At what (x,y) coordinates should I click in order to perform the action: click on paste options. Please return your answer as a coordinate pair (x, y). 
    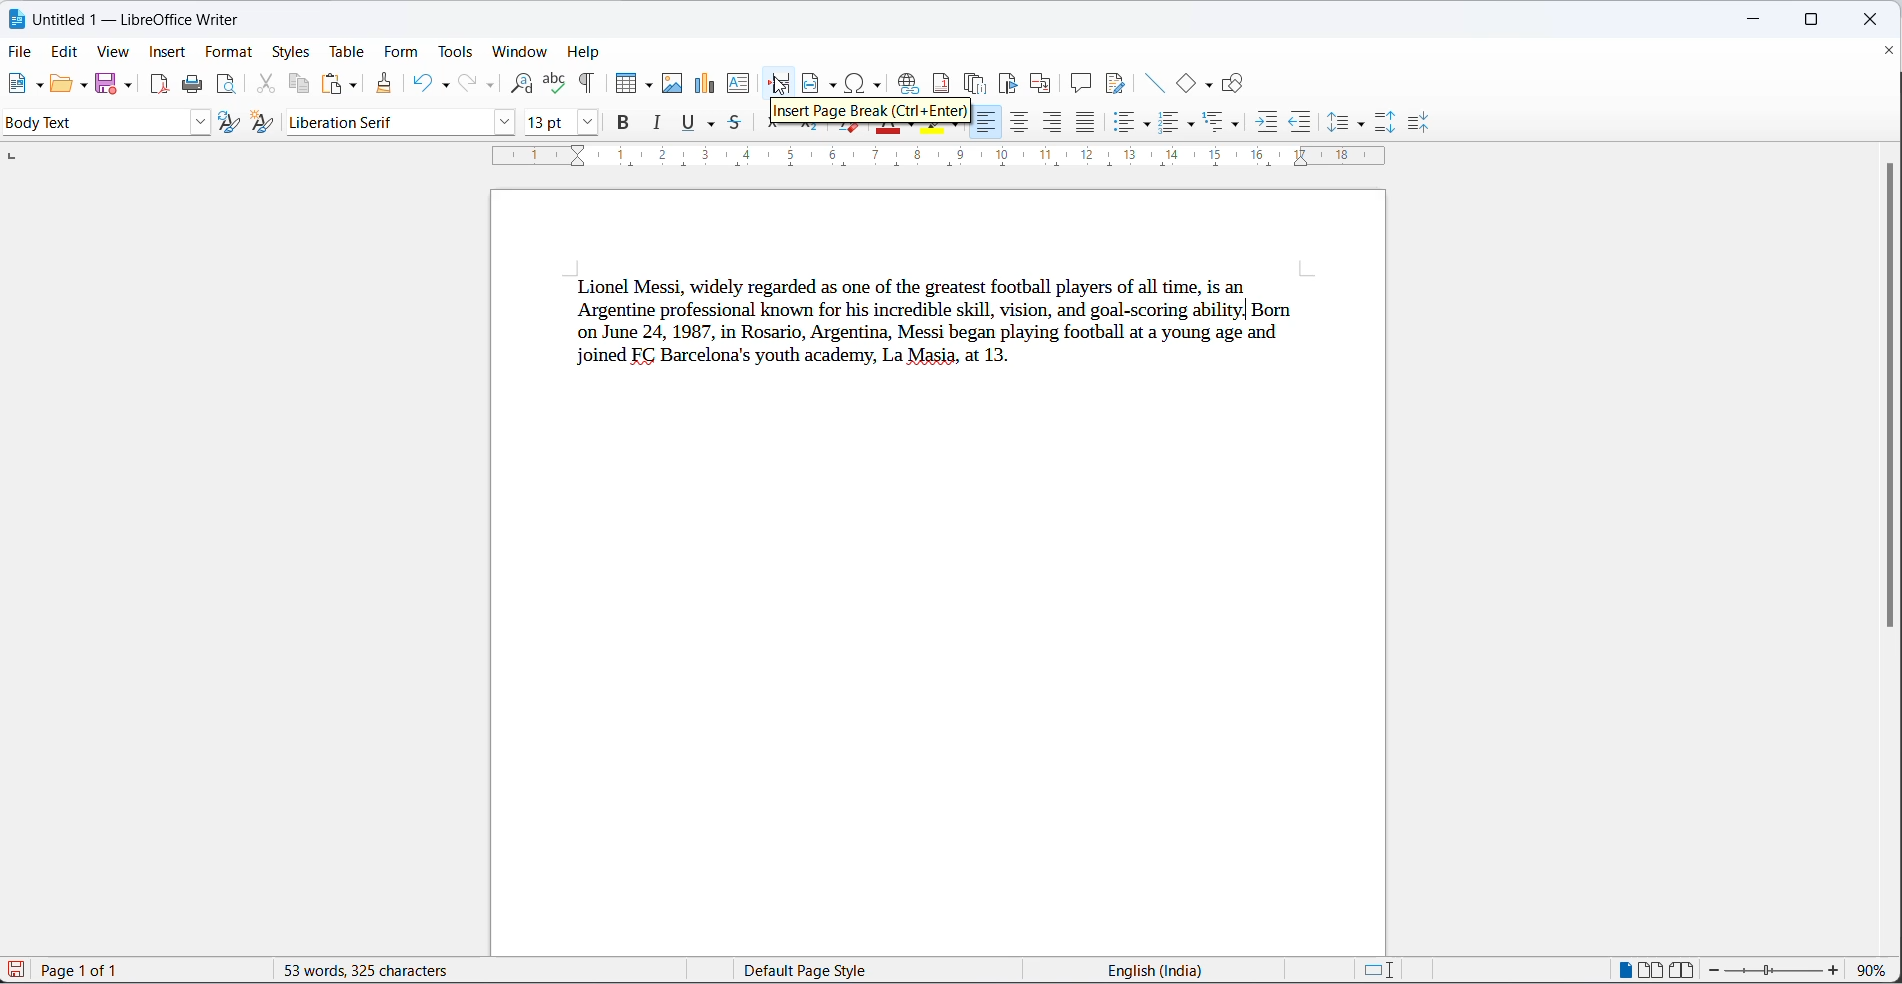
    Looking at the image, I should click on (329, 86).